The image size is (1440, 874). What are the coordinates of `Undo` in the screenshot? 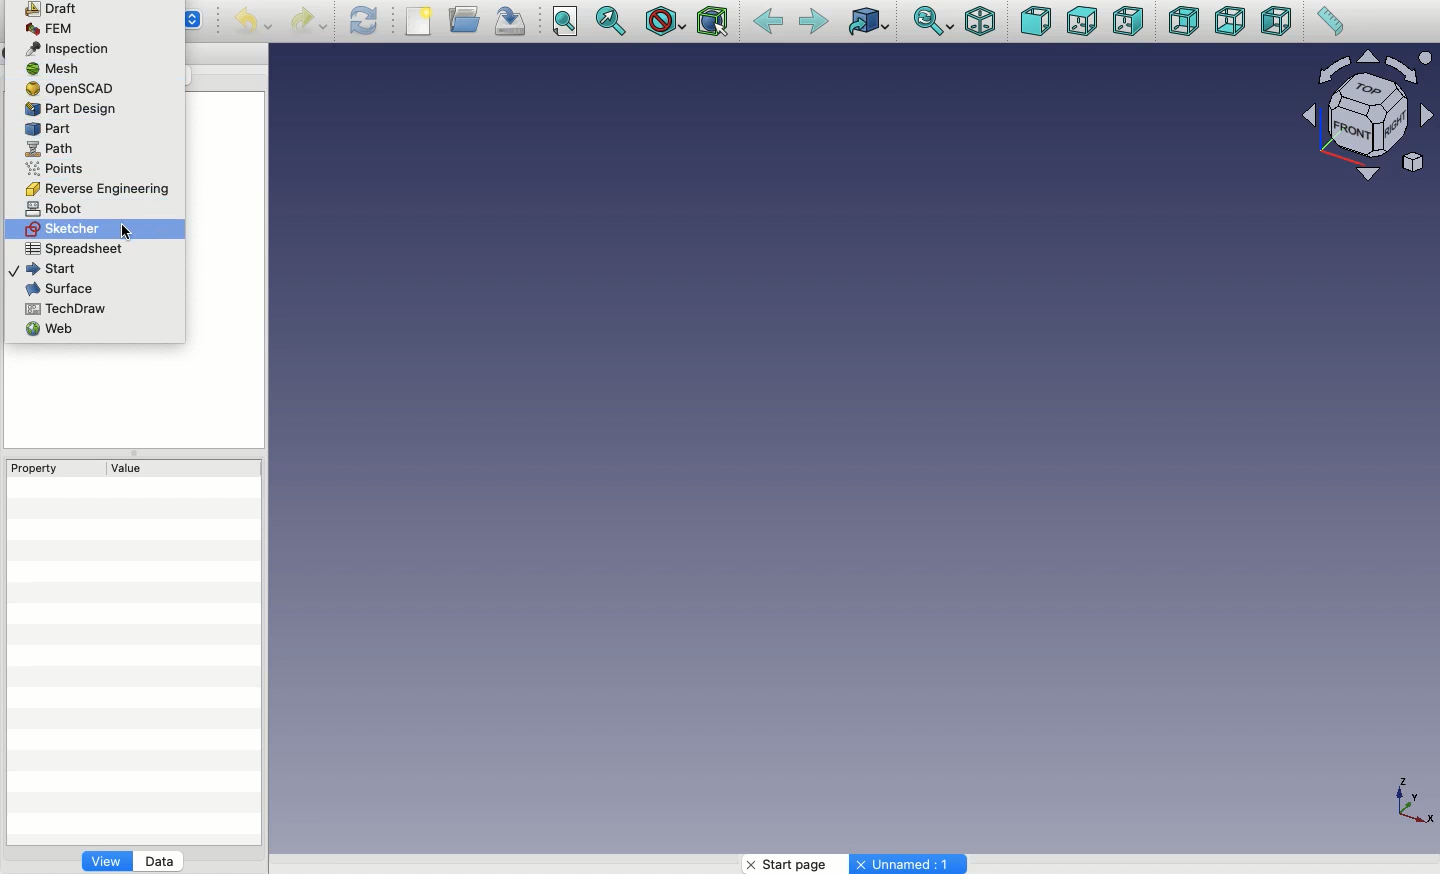 It's located at (251, 22).